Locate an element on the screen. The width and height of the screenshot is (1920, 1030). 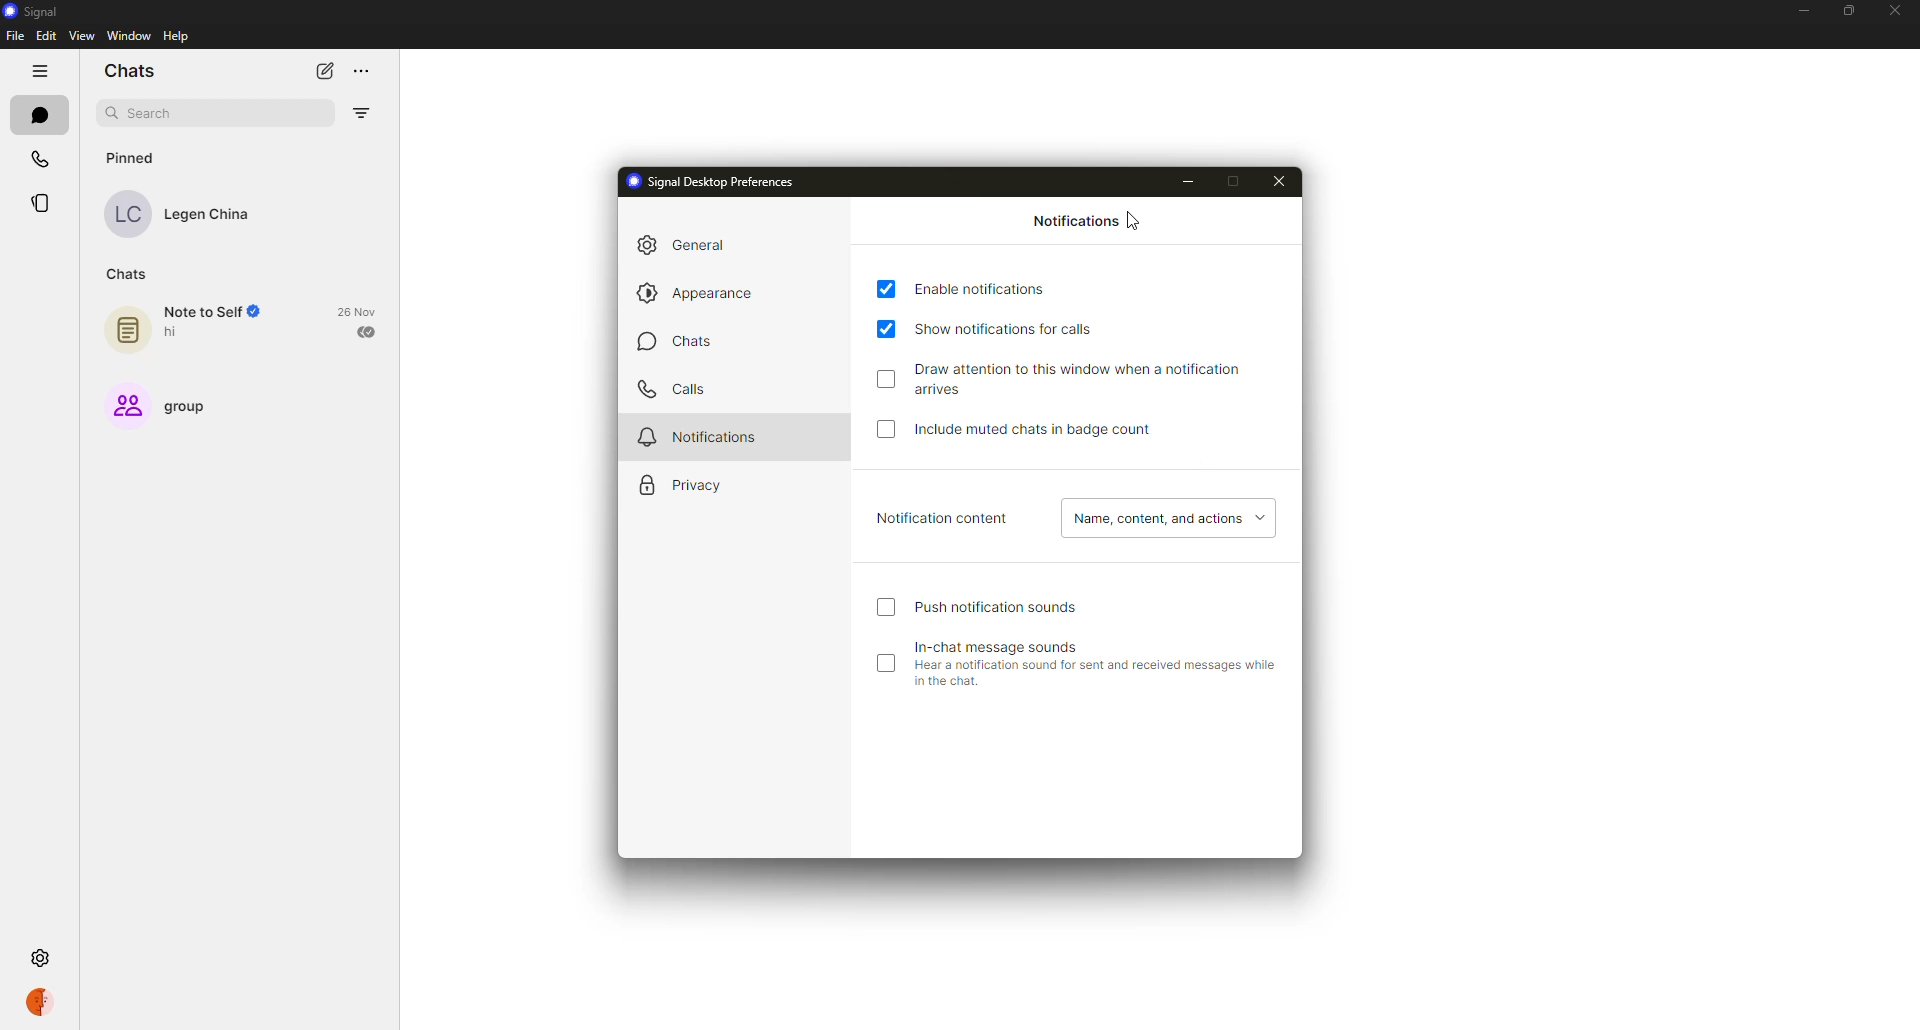
group is located at coordinates (162, 403).